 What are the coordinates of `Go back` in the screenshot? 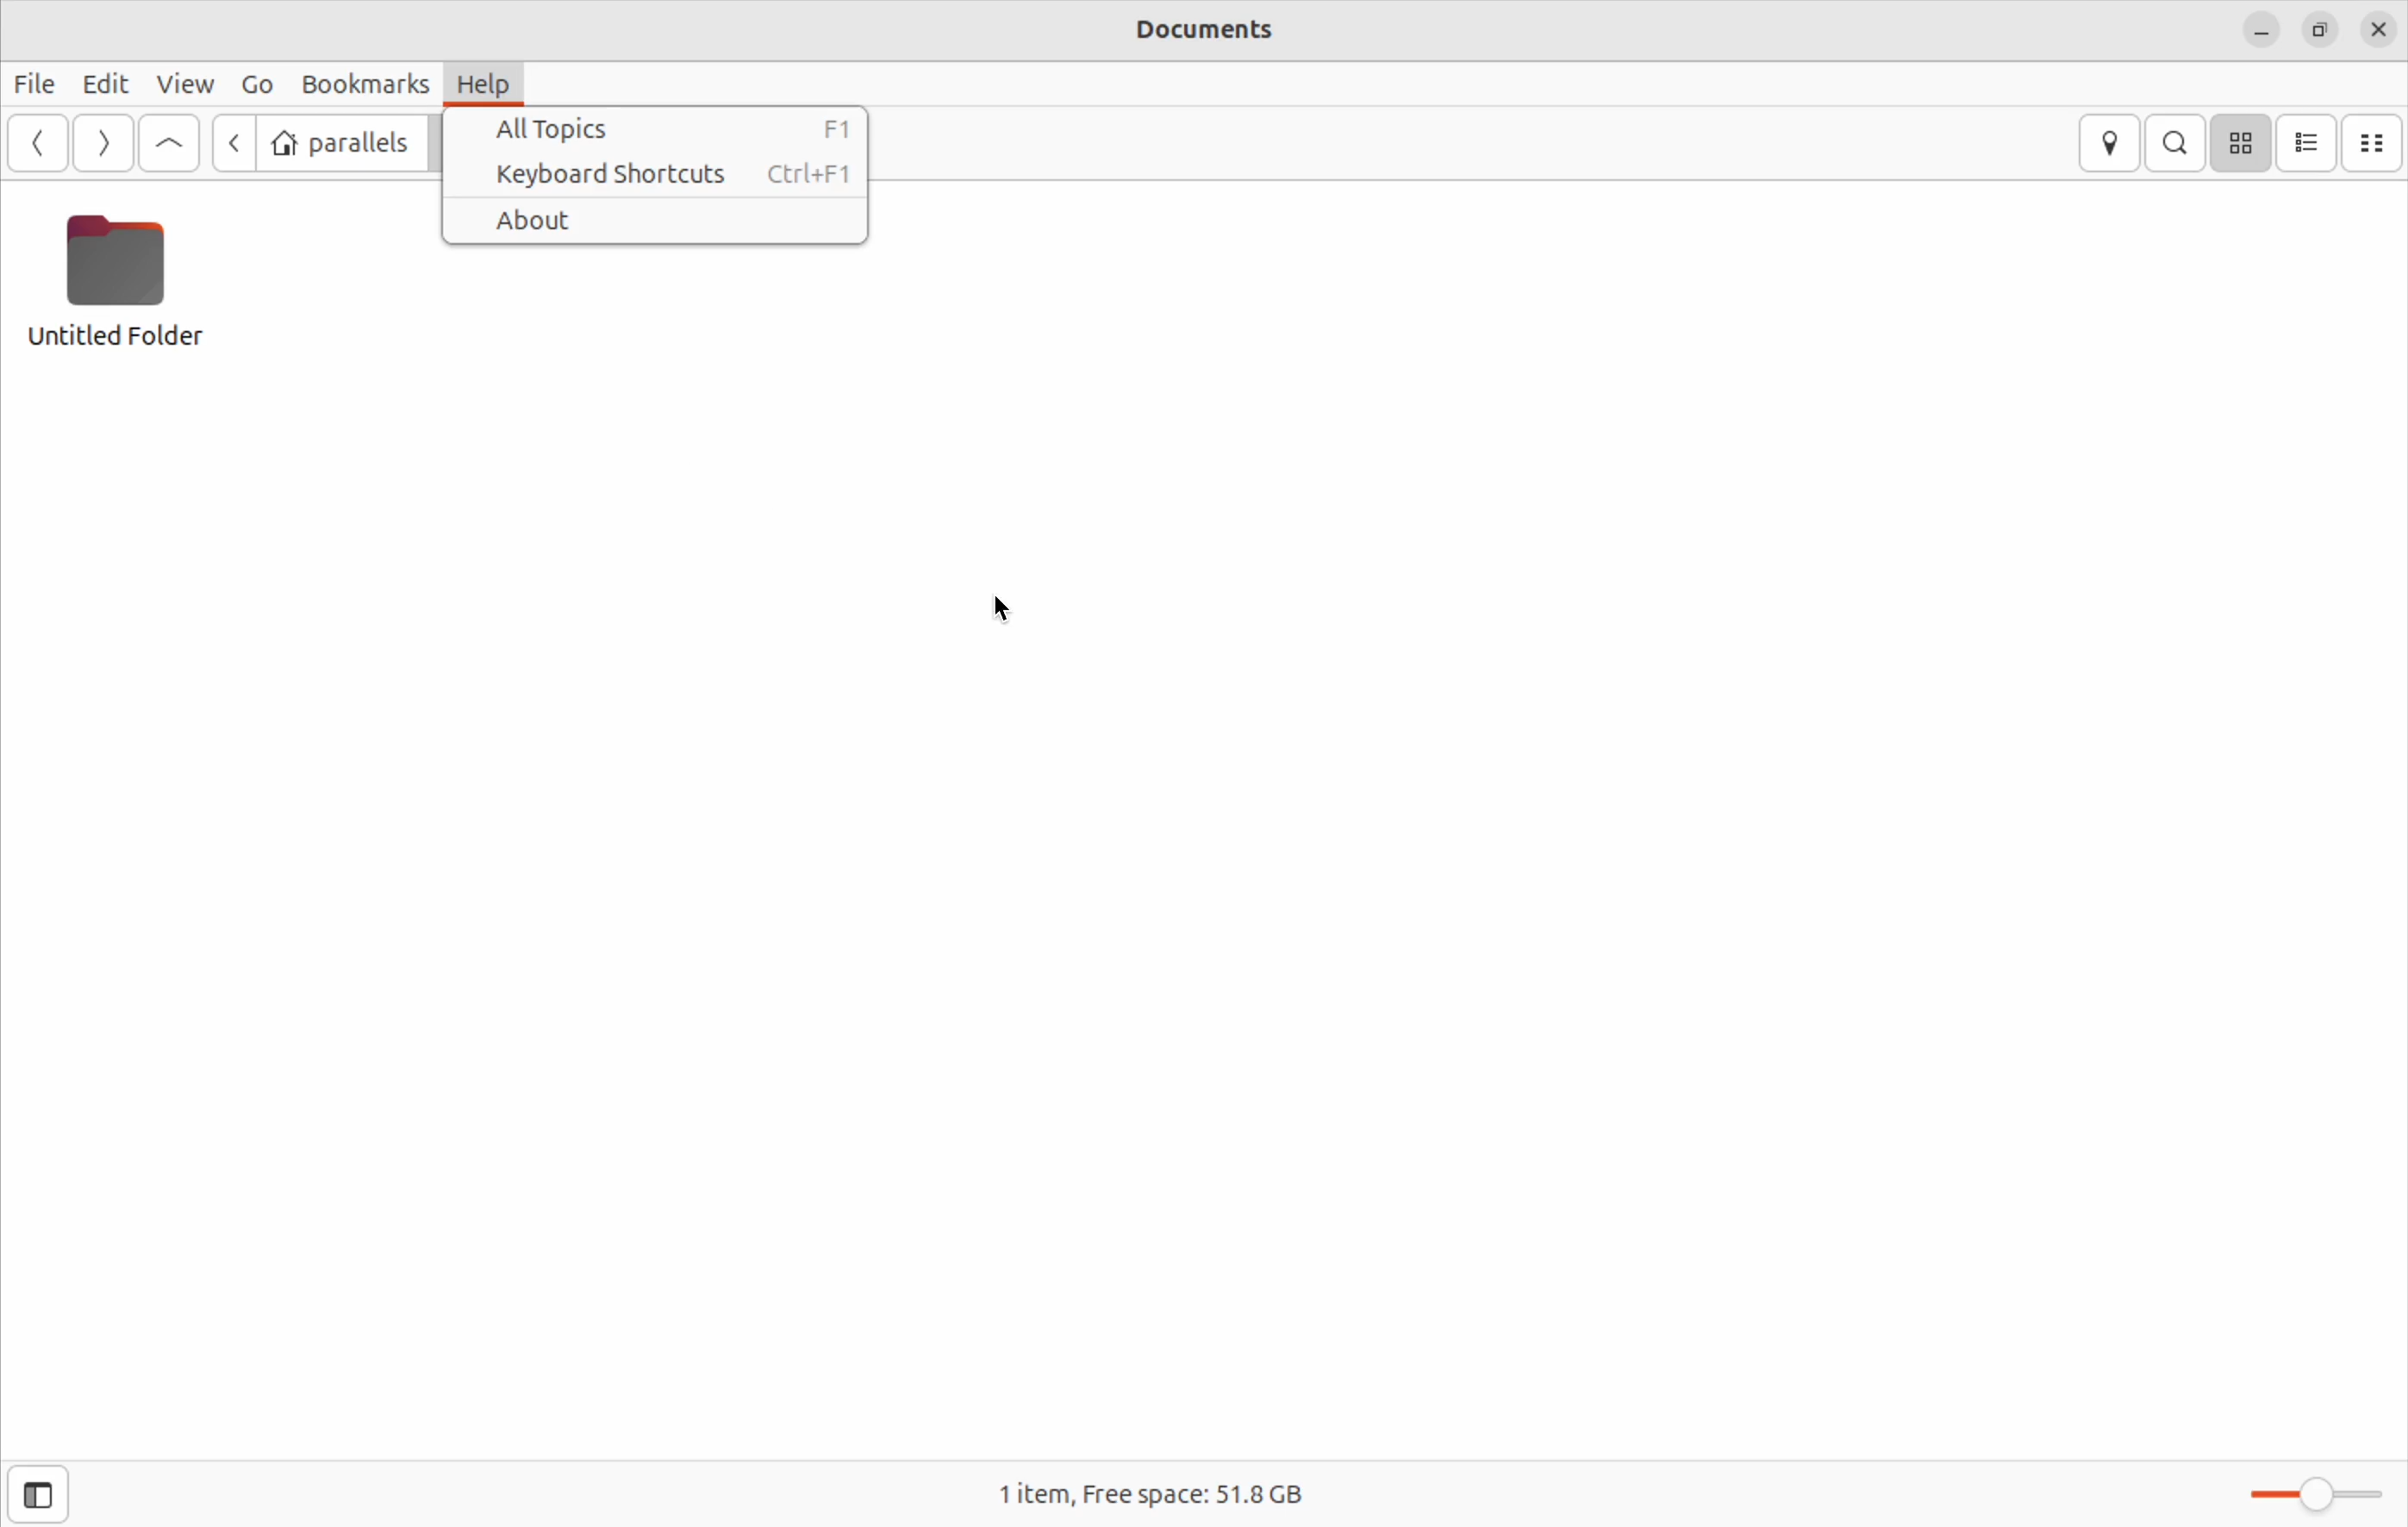 It's located at (38, 143).